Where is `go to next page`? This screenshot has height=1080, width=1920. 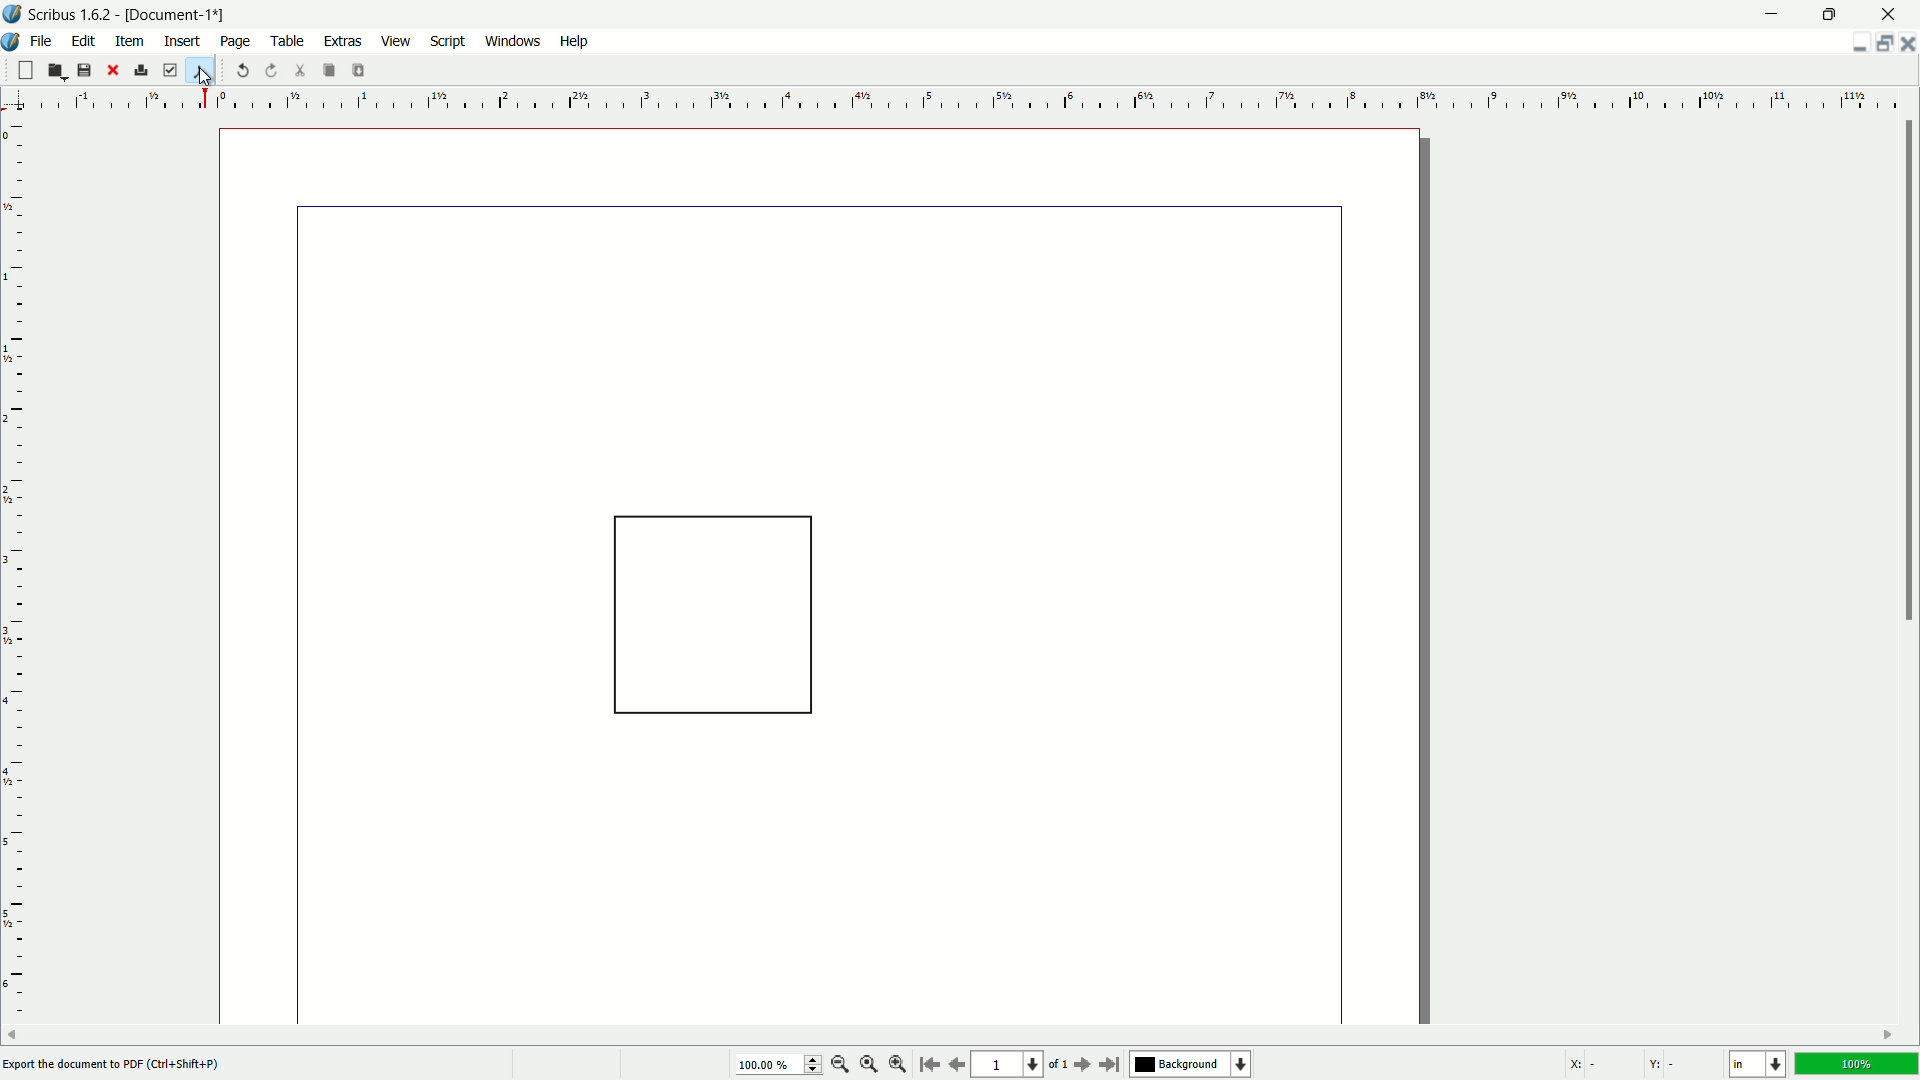
go to next page is located at coordinates (1083, 1065).